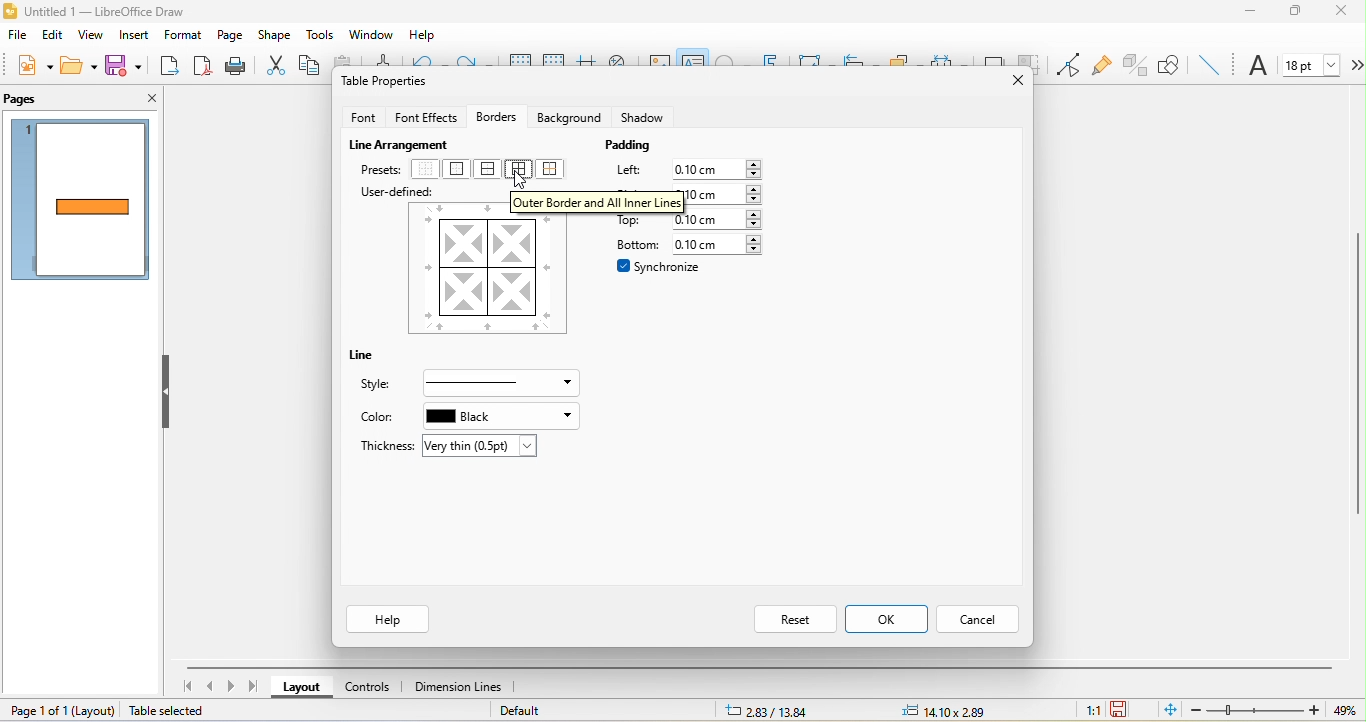 The width and height of the screenshot is (1366, 722). What do you see at coordinates (33, 64) in the screenshot?
I see `new` at bounding box center [33, 64].